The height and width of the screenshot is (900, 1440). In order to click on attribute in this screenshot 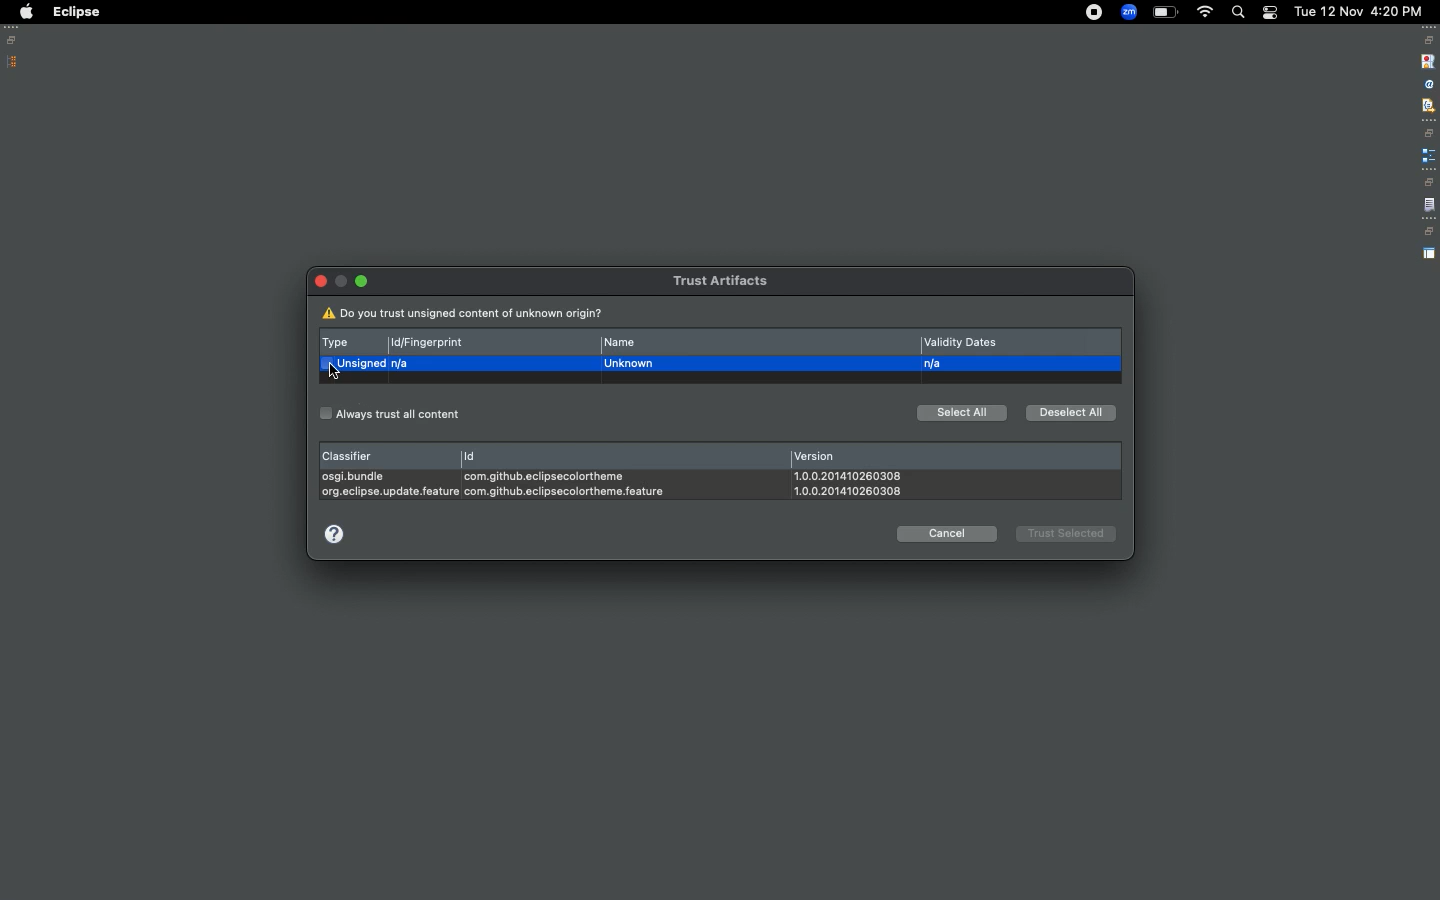, I will do `click(1427, 85)`.